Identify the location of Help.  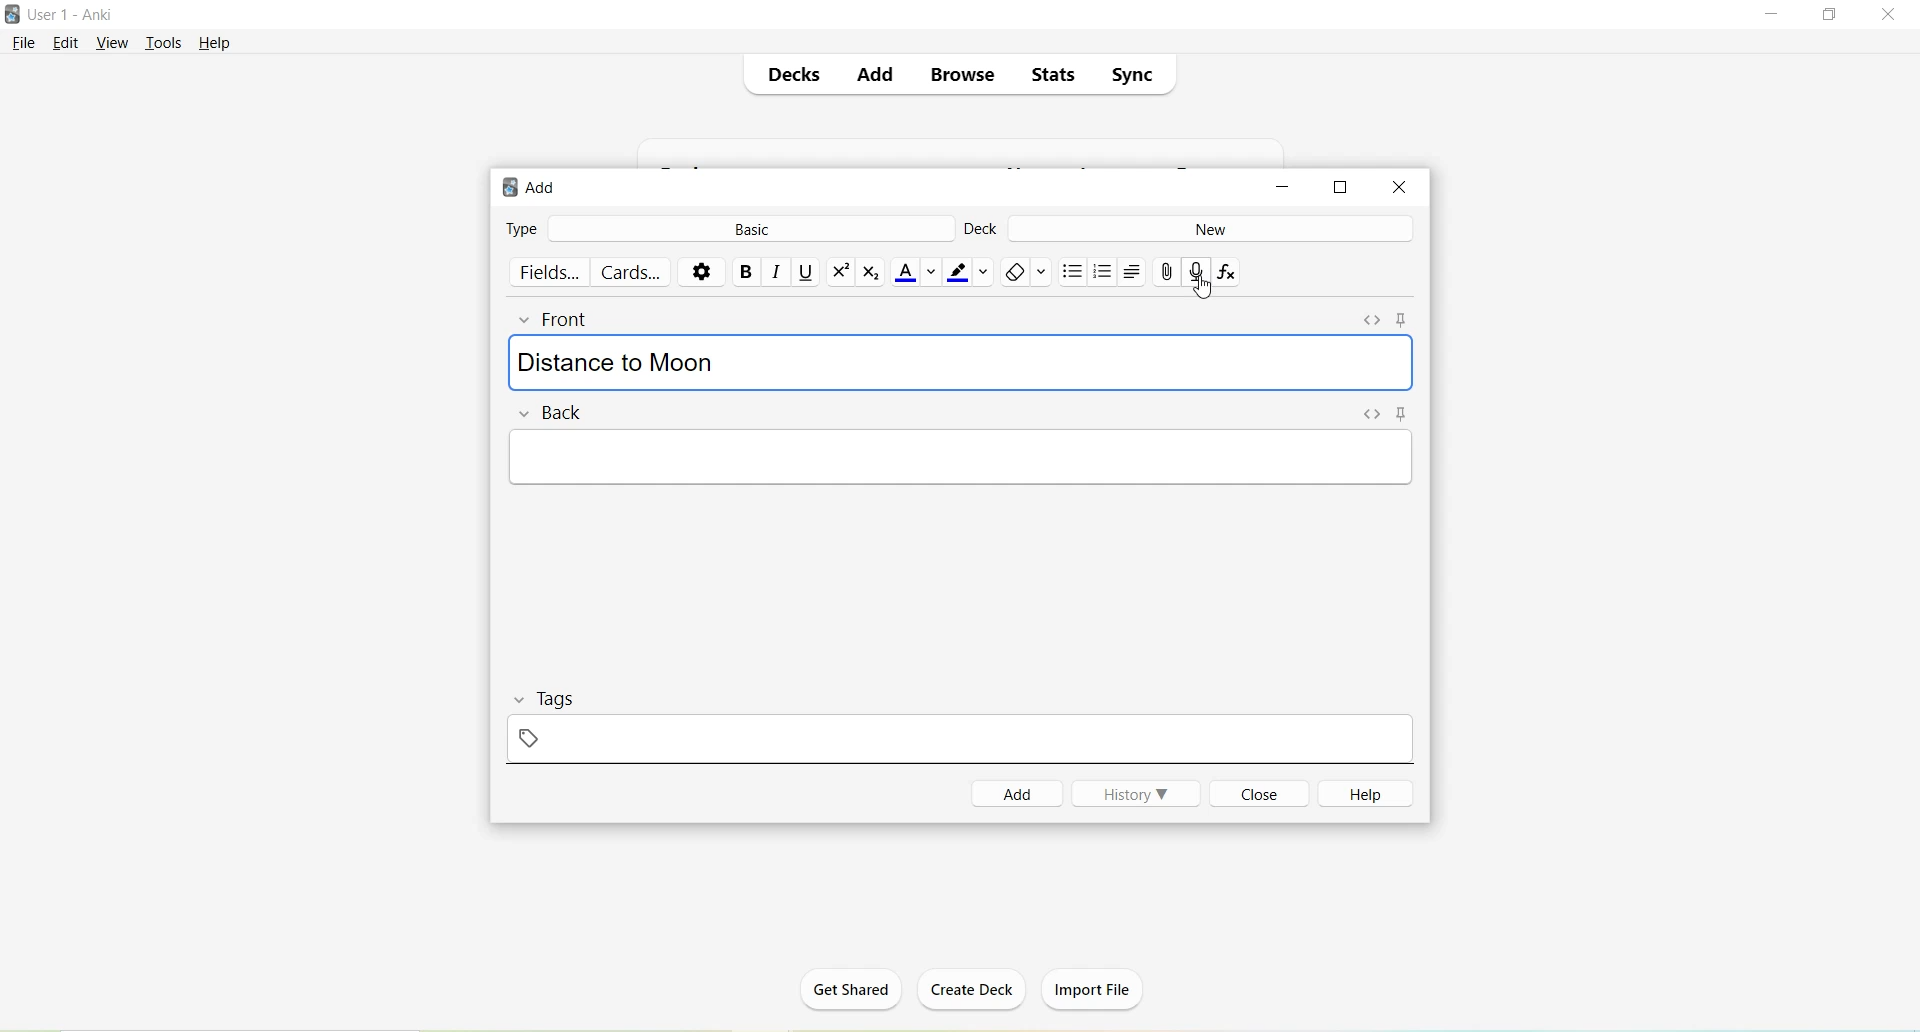
(215, 44).